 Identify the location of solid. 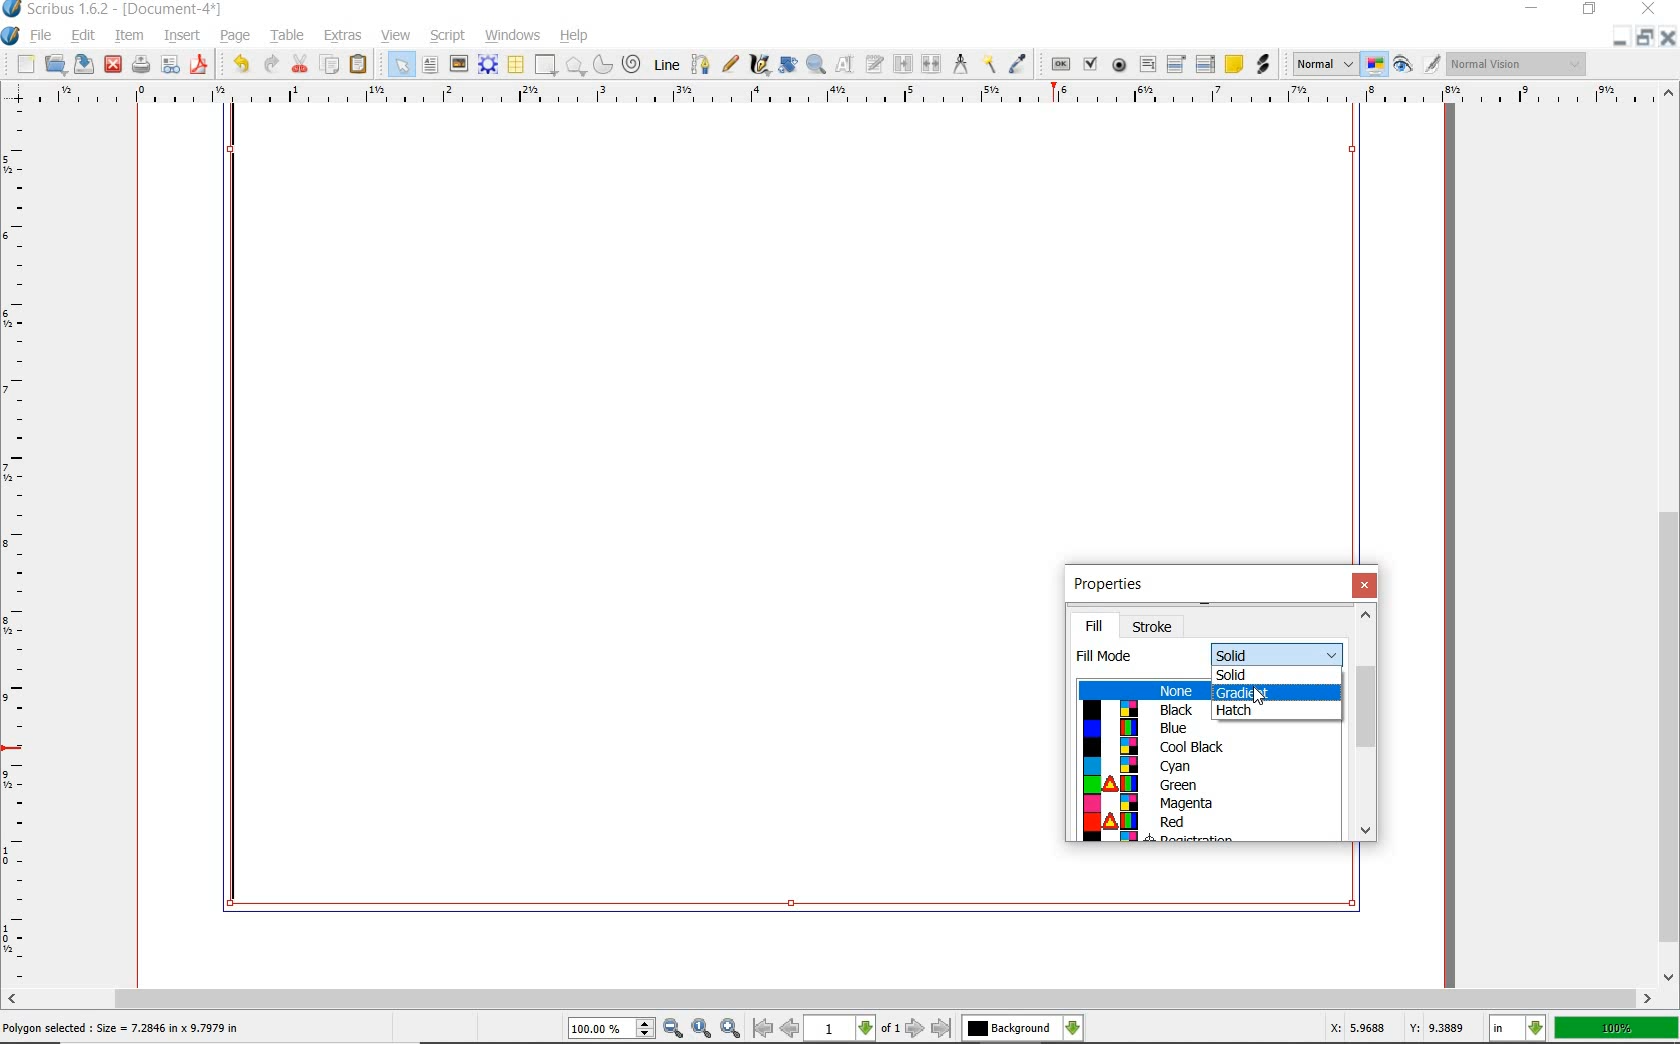
(1275, 674).